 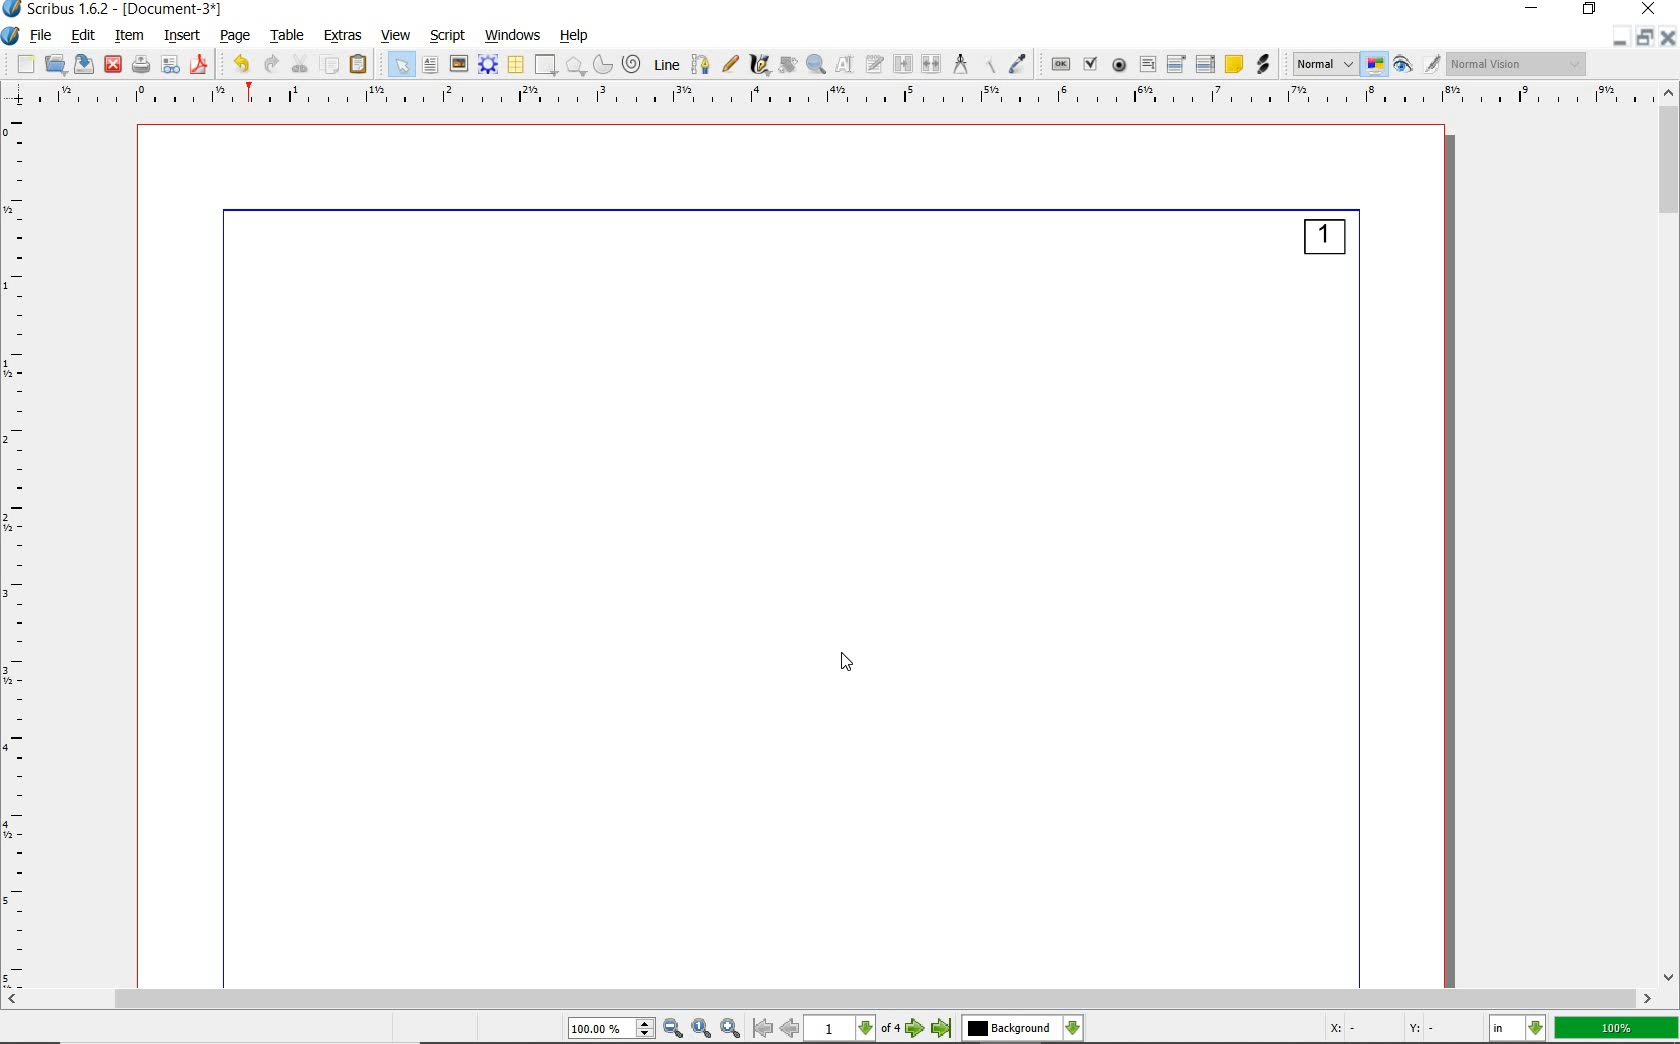 I want to click on edit contents of frame, so click(x=842, y=65).